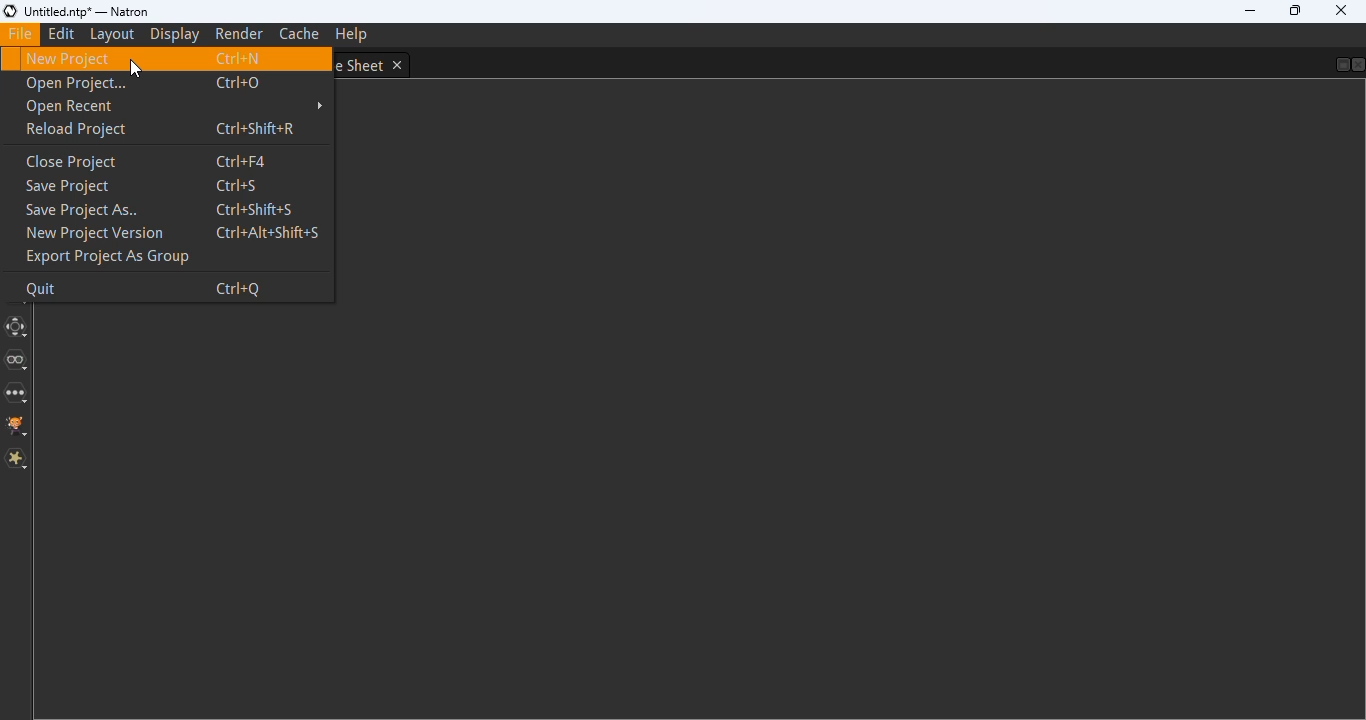  What do you see at coordinates (176, 131) in the screenshot?
I see `reload project` at bounding box center [176, 131].